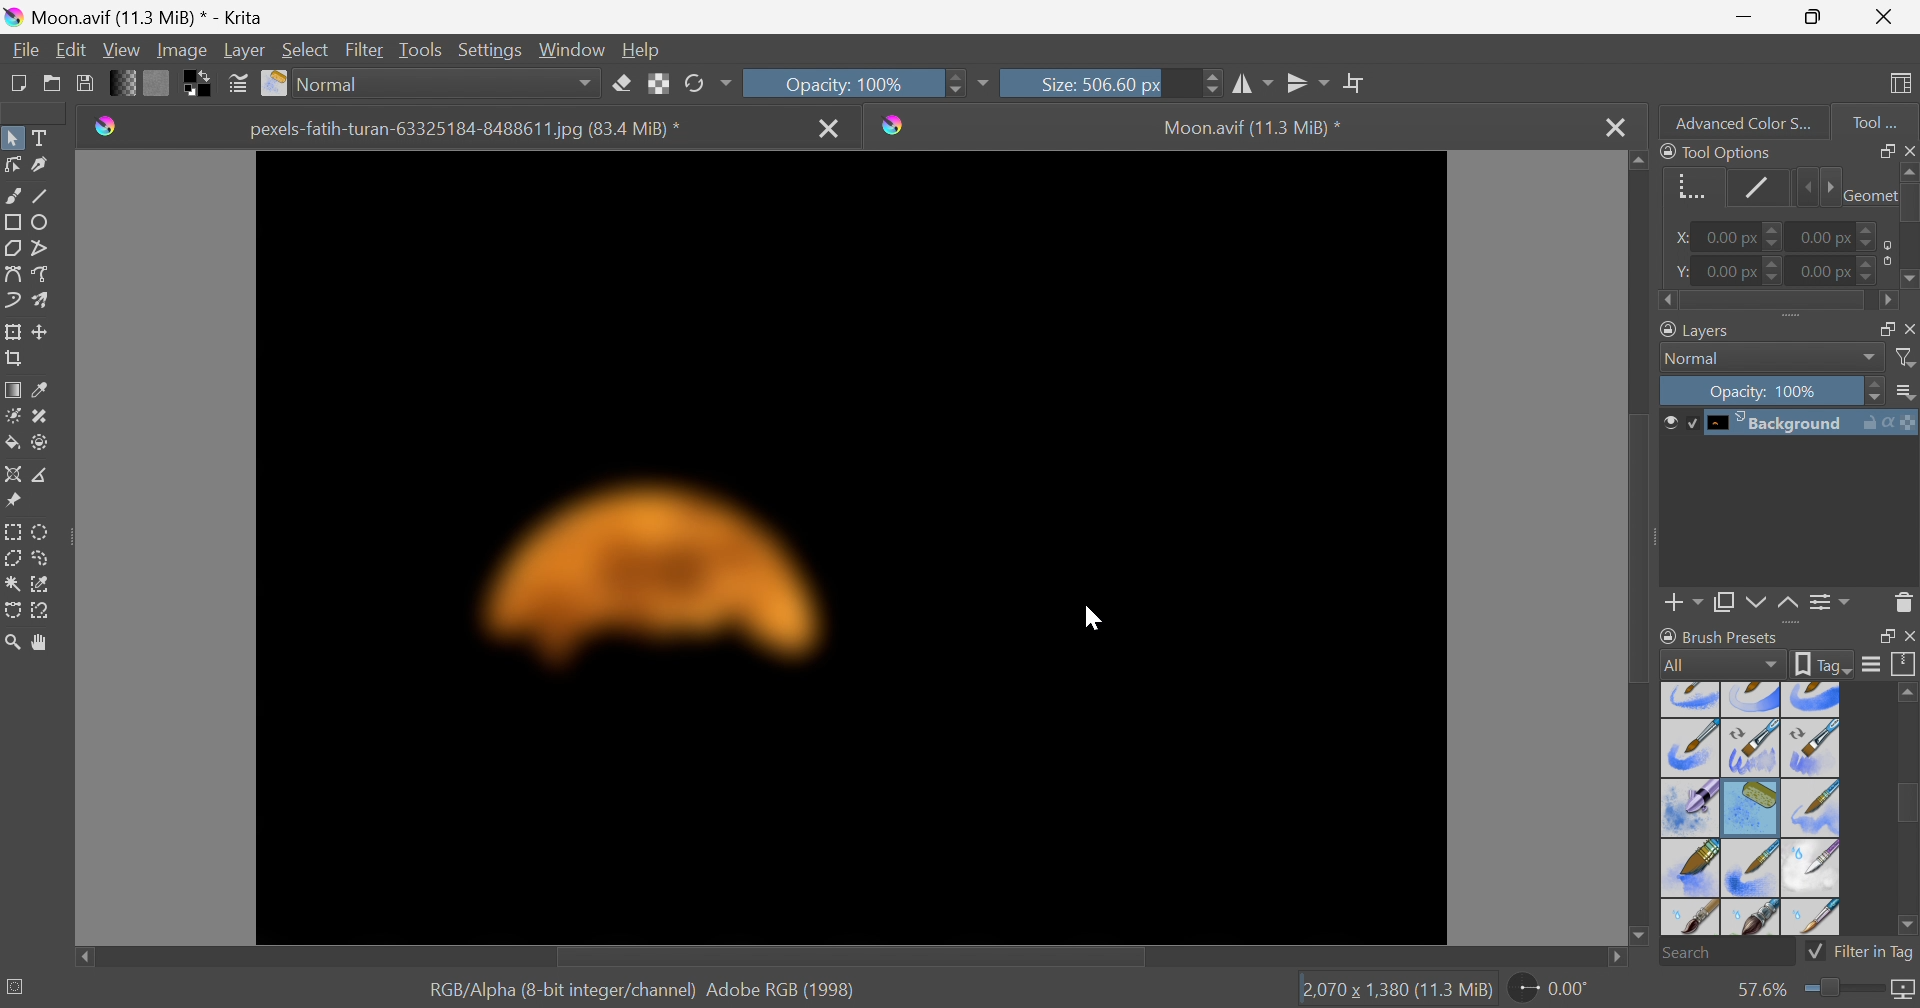 The image size is (1920, 1008). I want to click on Layers, so click(1692, 330).